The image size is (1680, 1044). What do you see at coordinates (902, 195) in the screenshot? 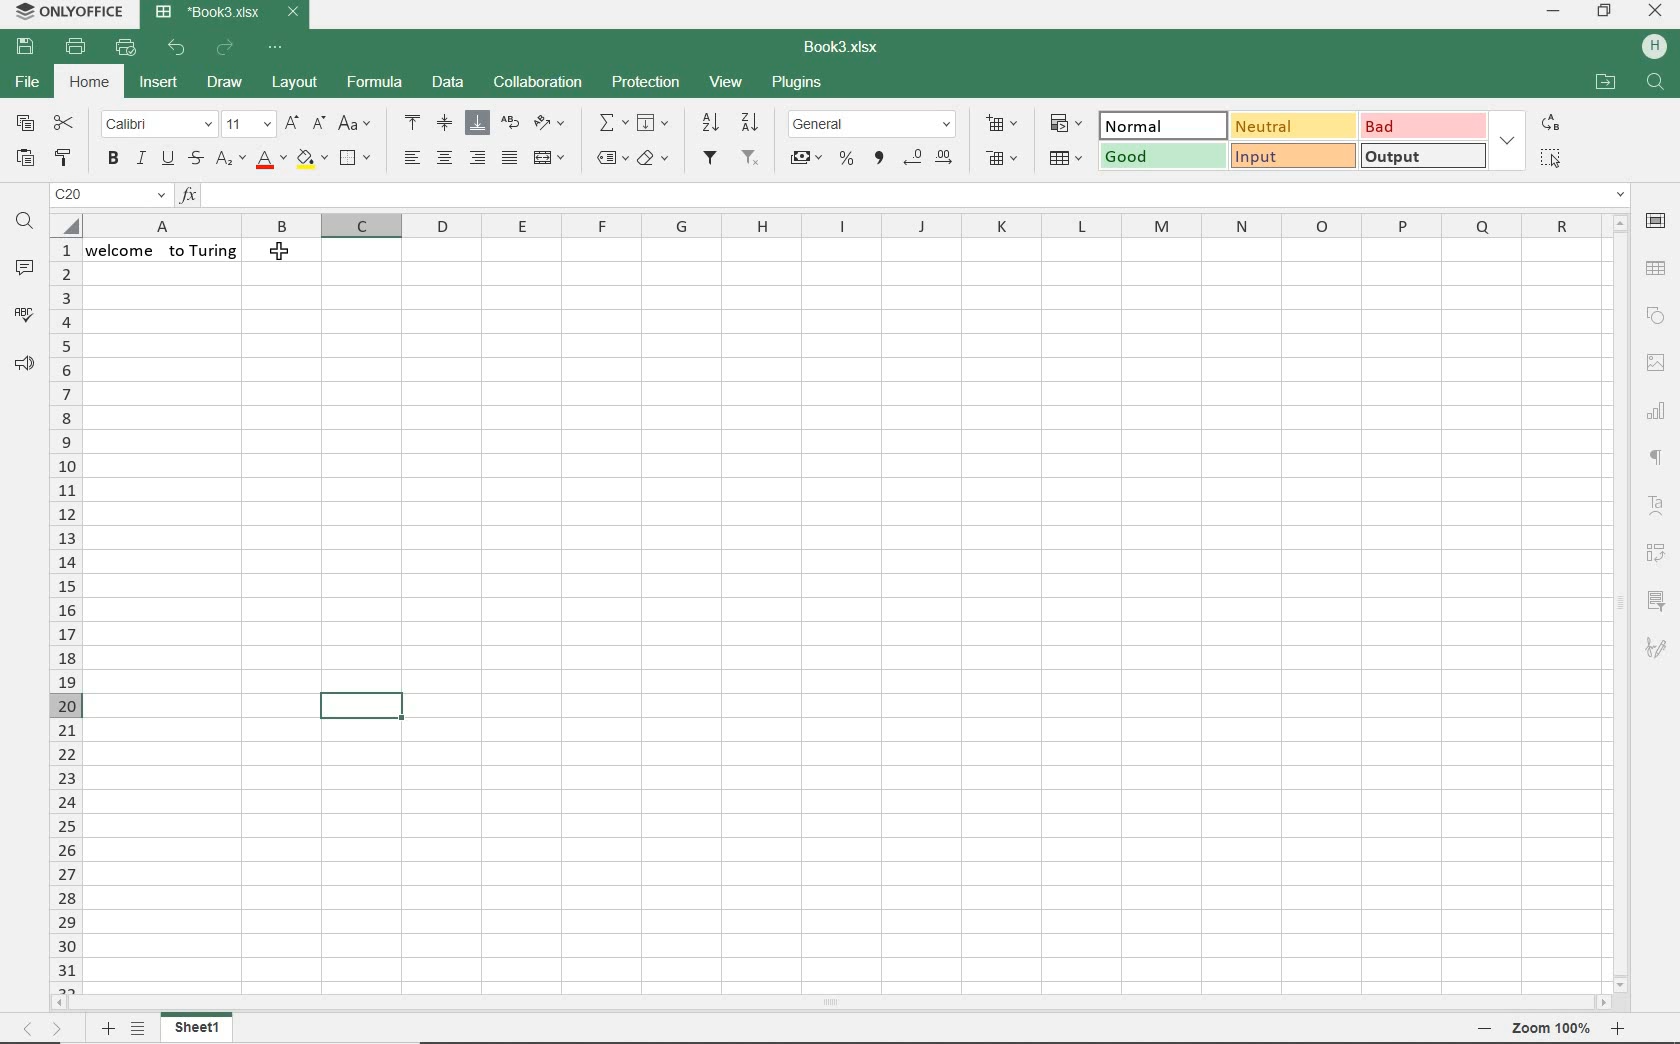
I see `insert function` at bounding box center [902, 195].